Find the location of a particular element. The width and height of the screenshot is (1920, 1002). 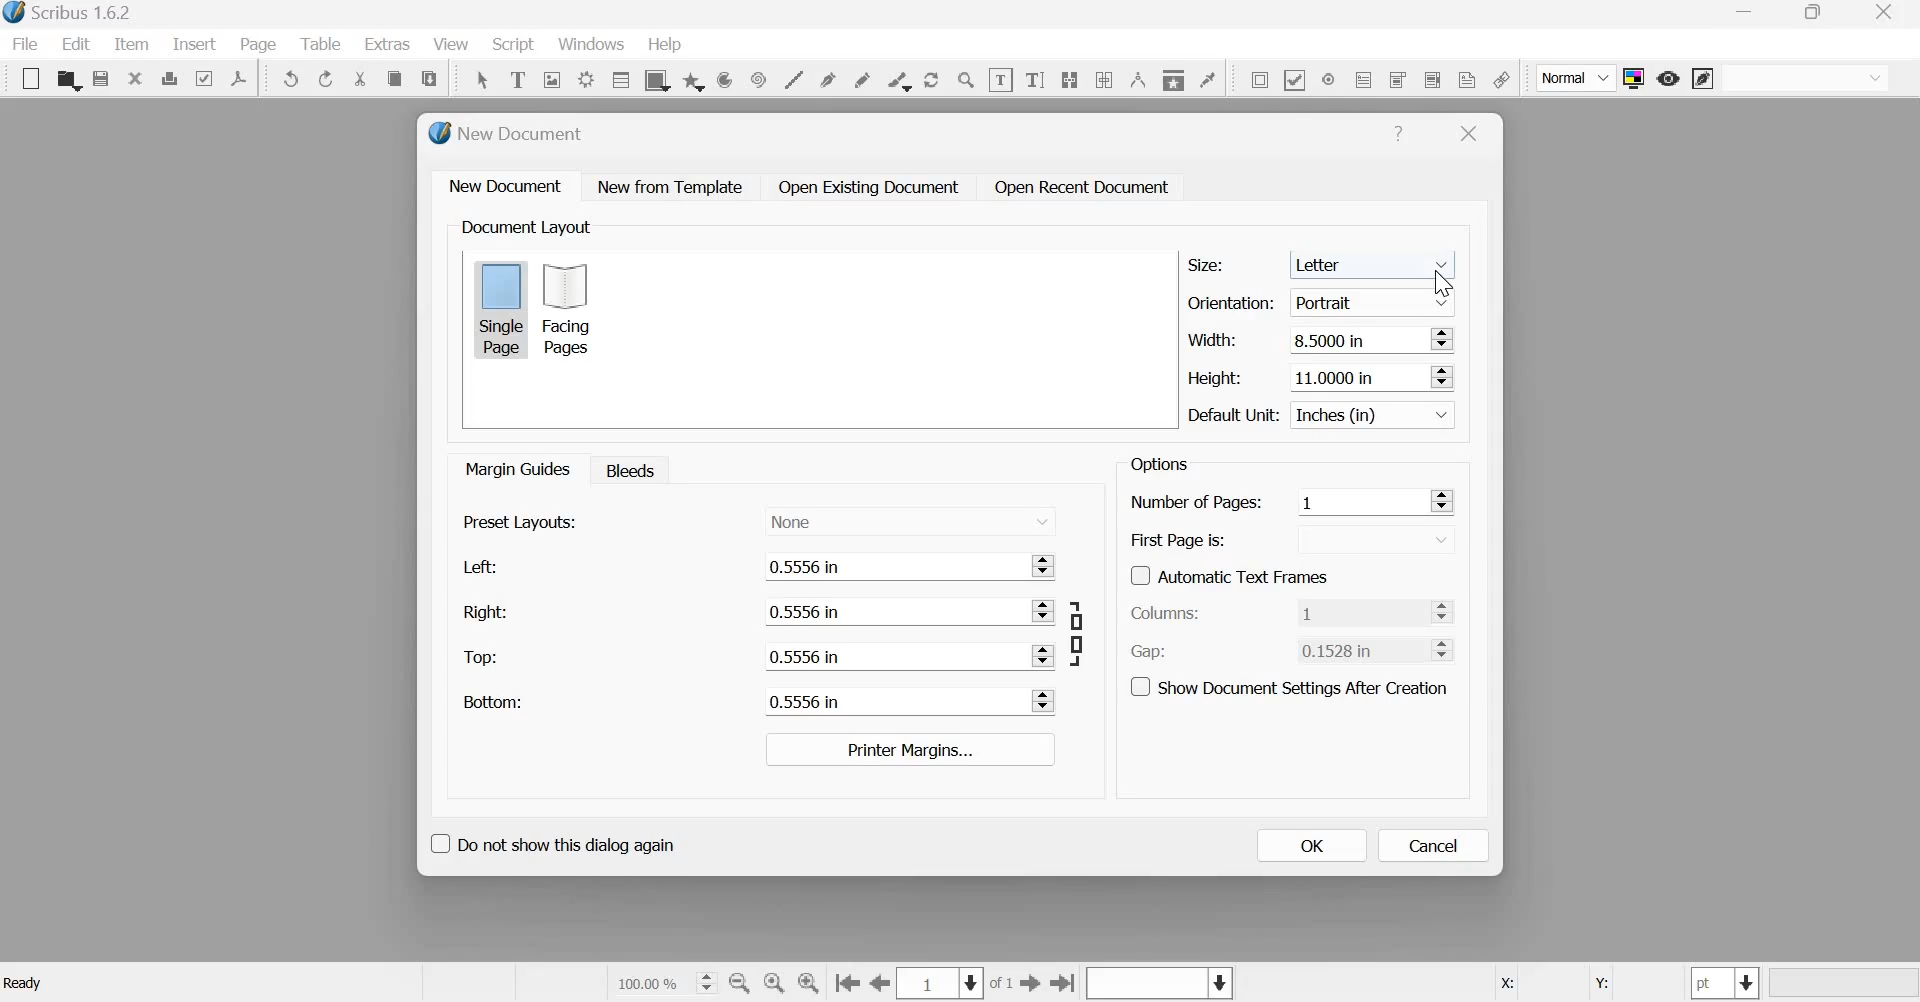

Increase and Decrease is located at coordinates (1045, 611).